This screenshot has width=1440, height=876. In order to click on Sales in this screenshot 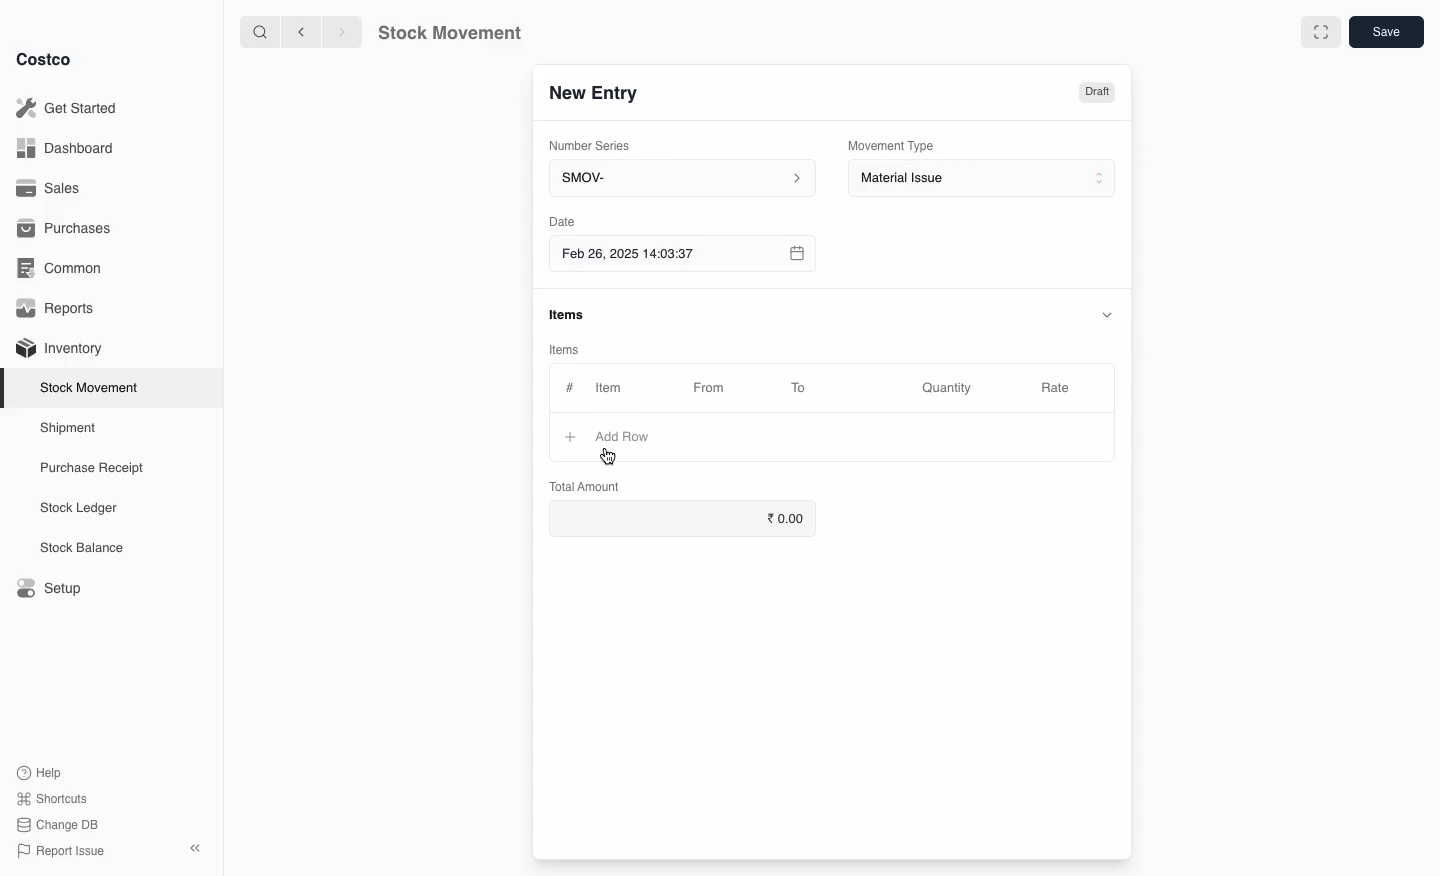, I will do `click(51, 187)`.